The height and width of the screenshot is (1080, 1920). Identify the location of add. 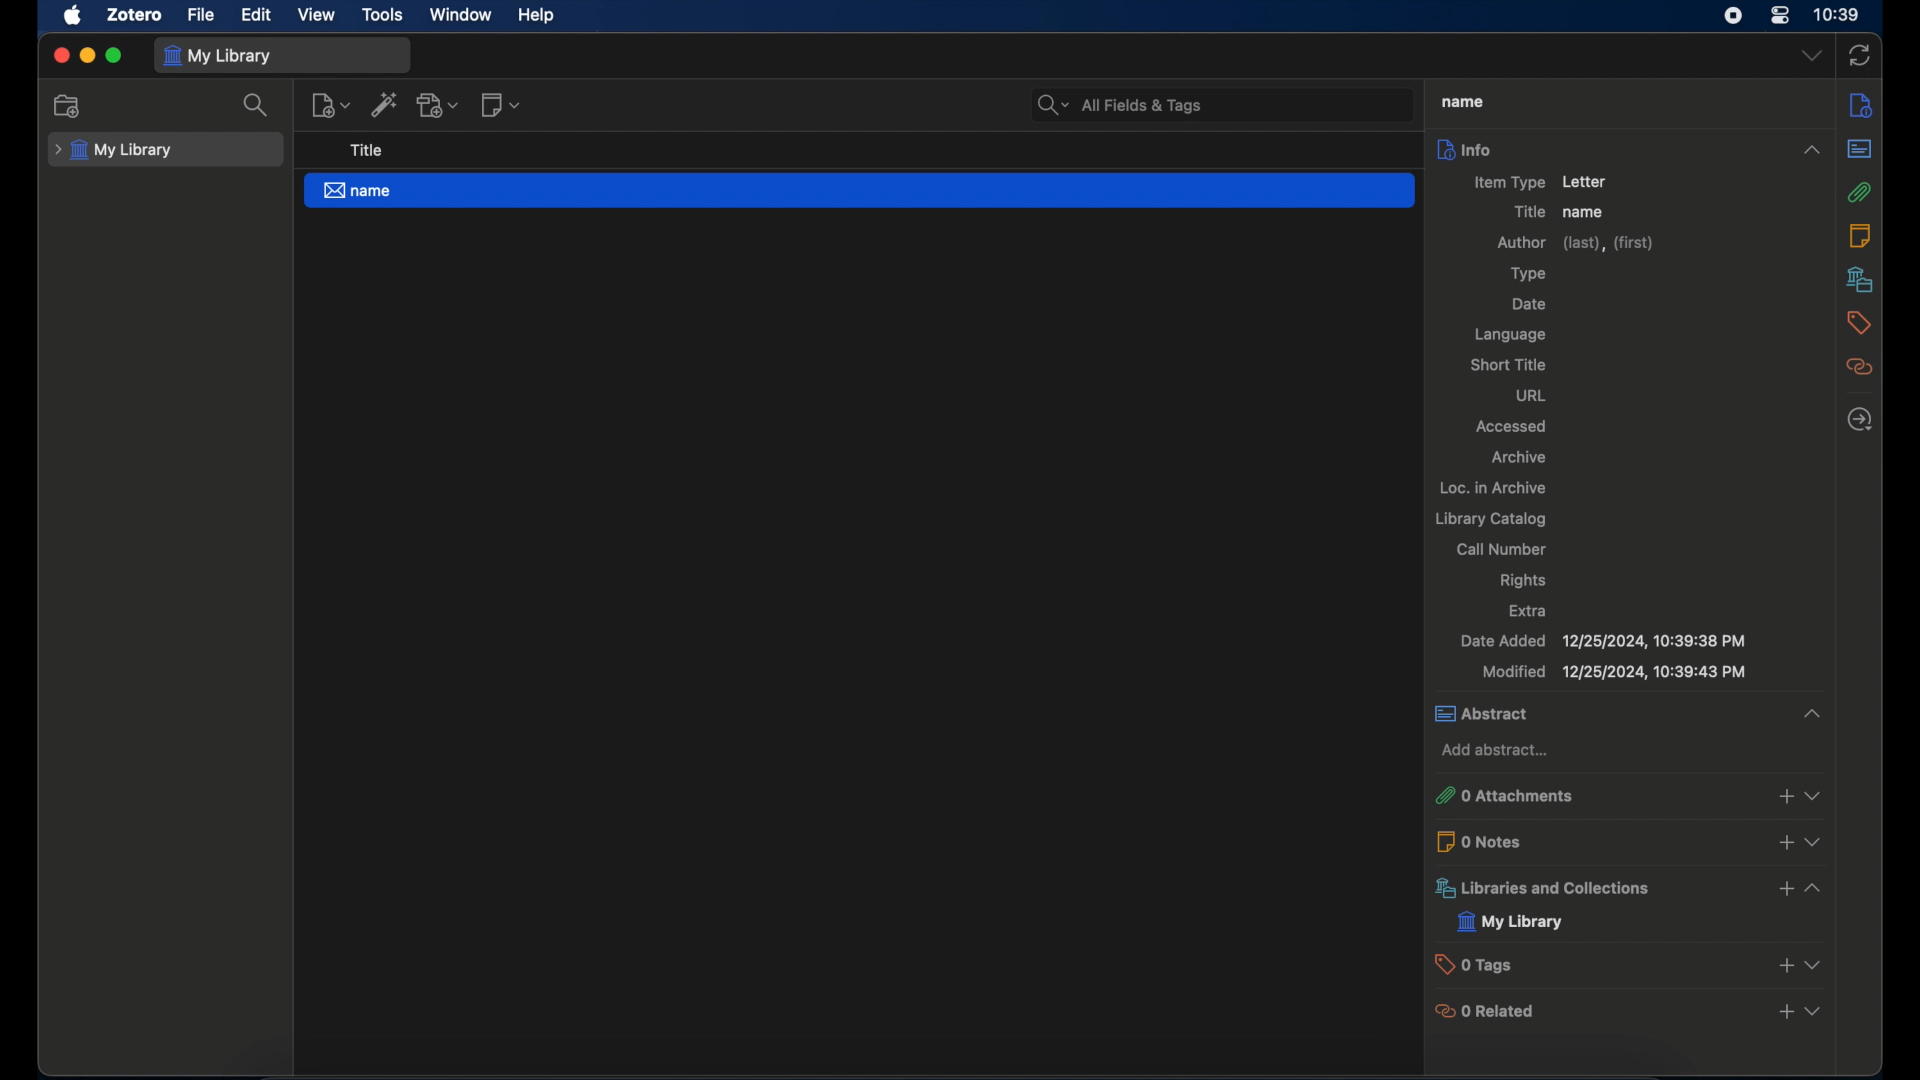
(1782, 842).